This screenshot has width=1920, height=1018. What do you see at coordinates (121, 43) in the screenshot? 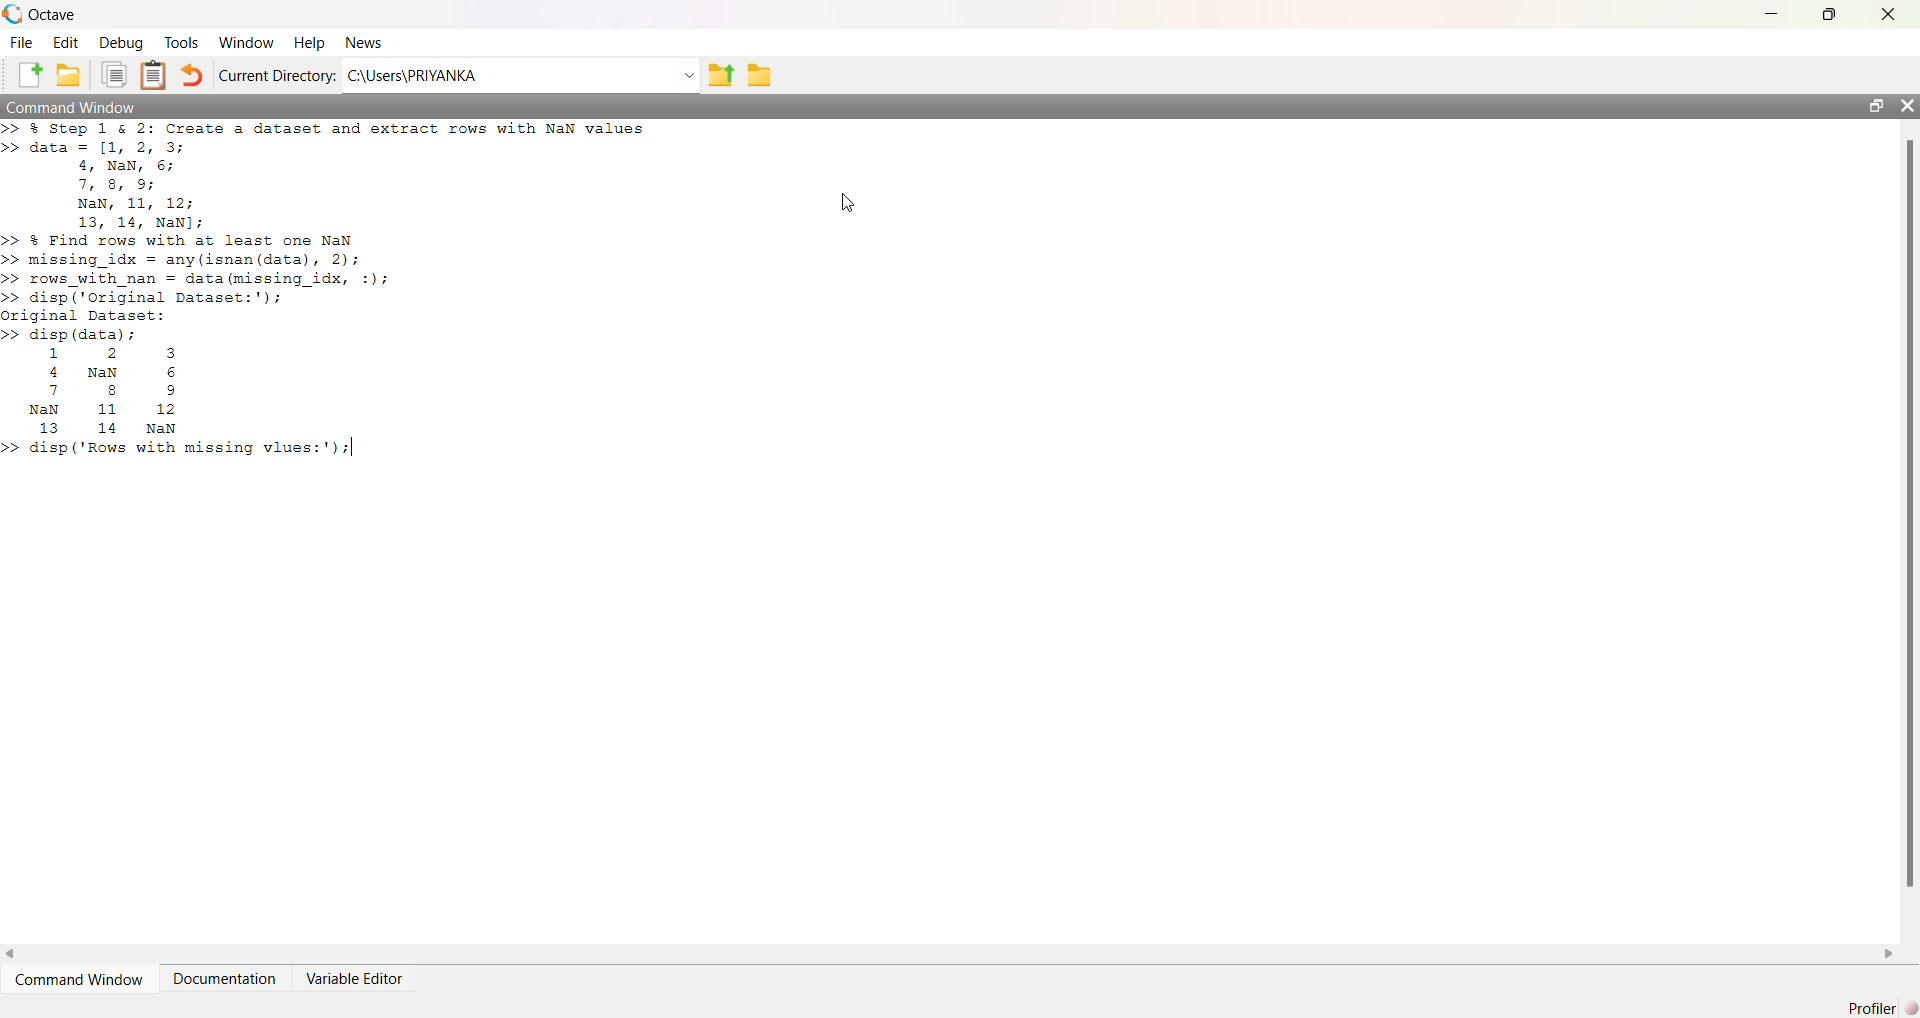
I see `Debug` at bounding box center [121, 43].